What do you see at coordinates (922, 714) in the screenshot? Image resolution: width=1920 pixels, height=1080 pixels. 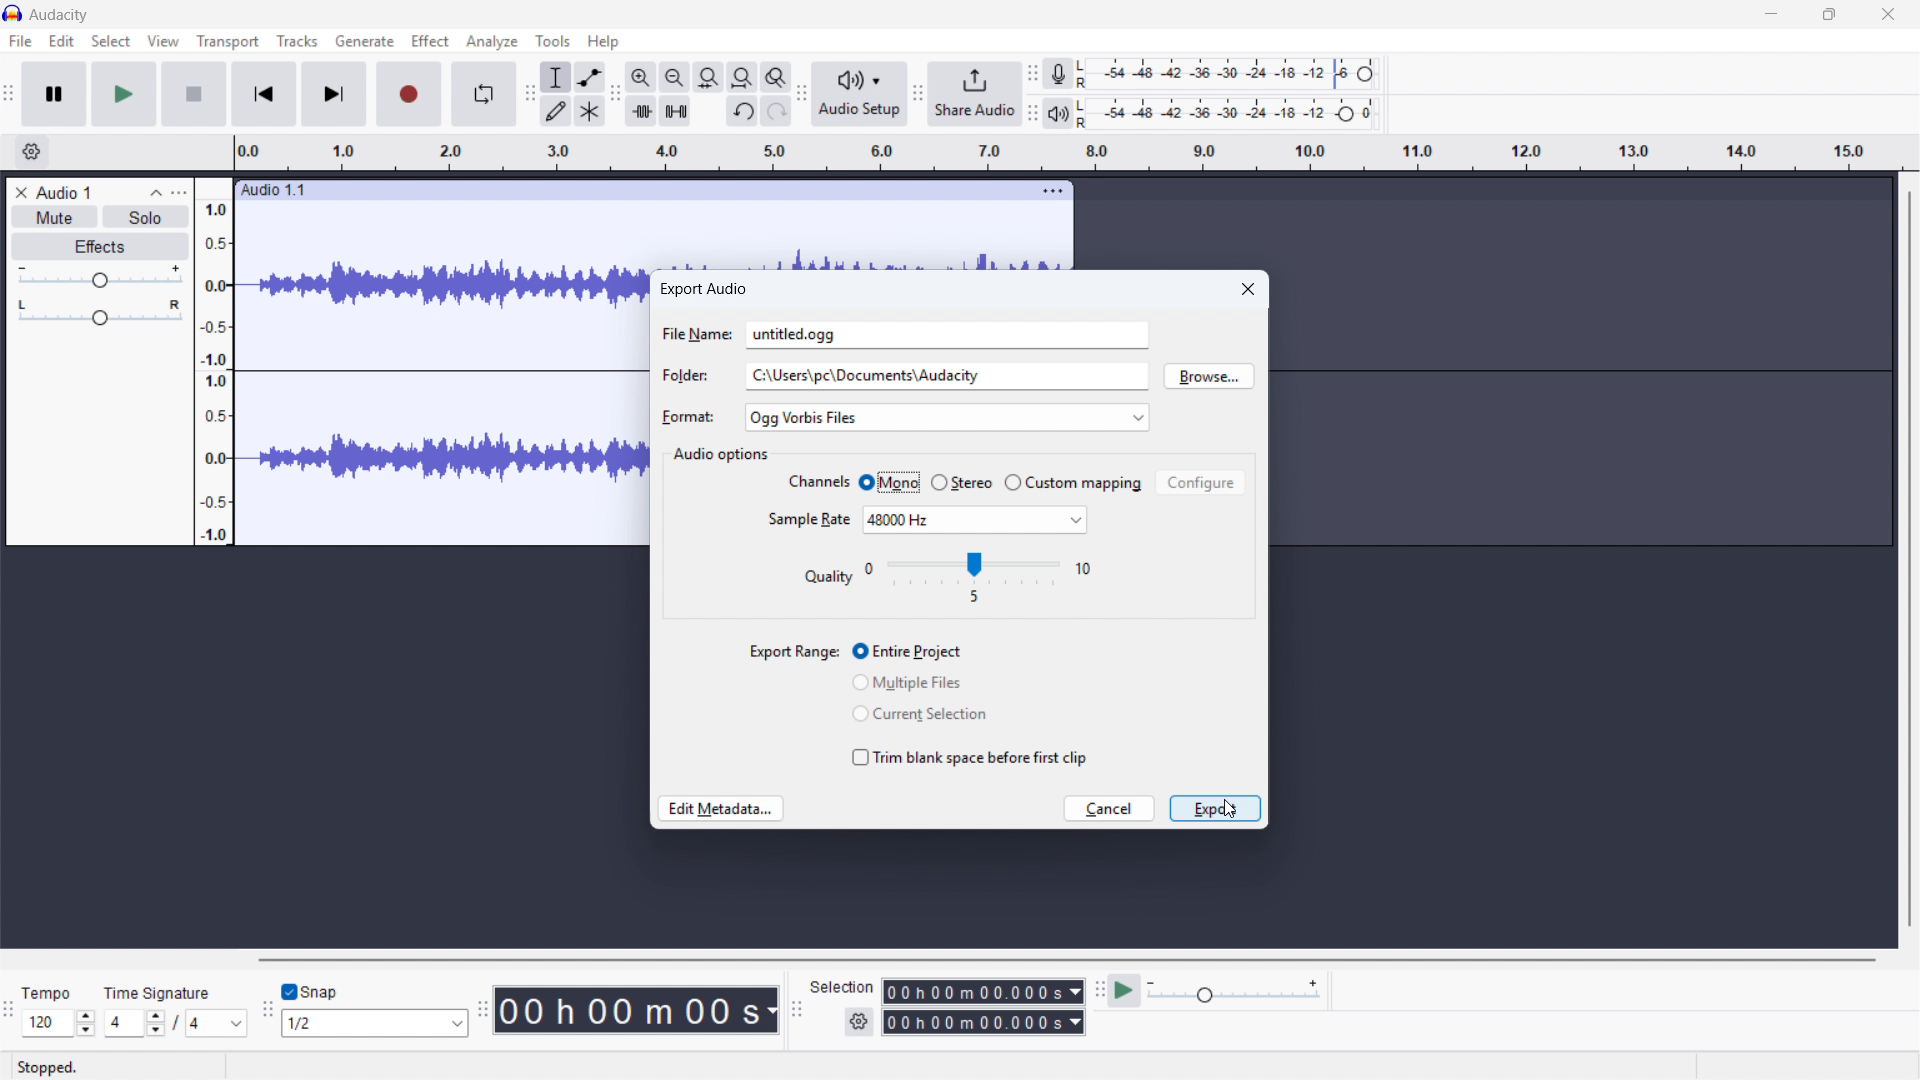 I see `Current selection ` at bounding box center [922, 714].